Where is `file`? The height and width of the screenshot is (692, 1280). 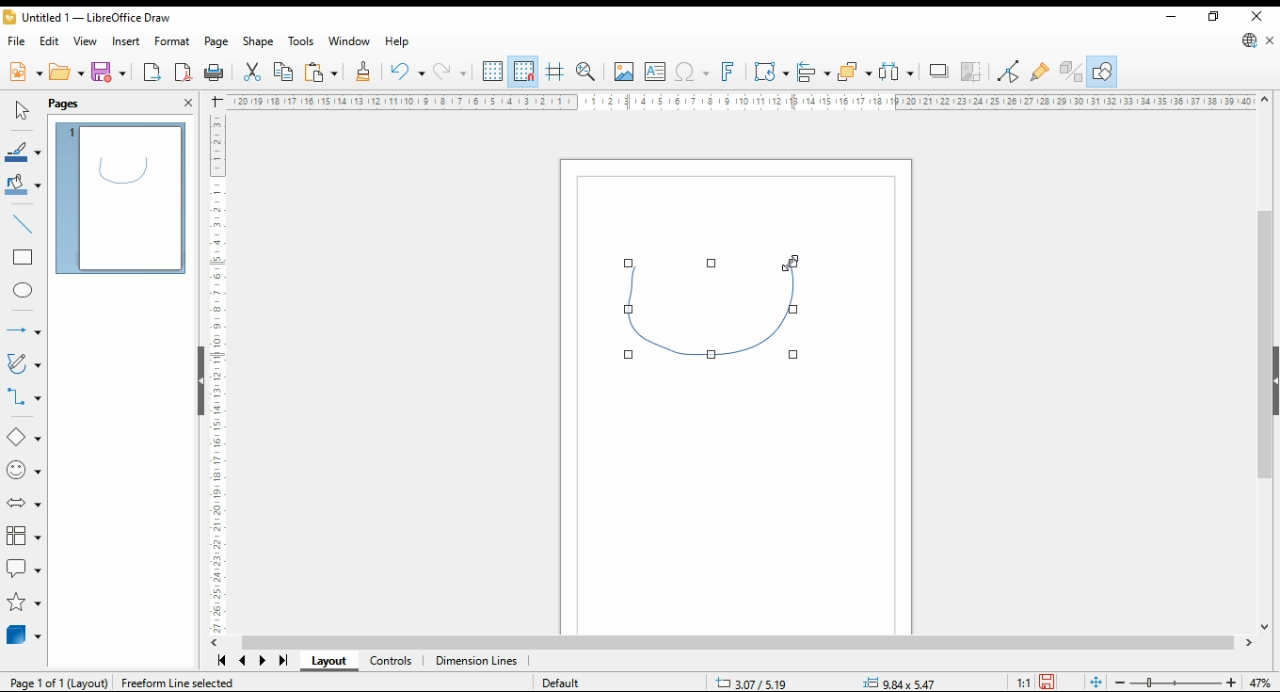 file is located at coordinates (18, 41).